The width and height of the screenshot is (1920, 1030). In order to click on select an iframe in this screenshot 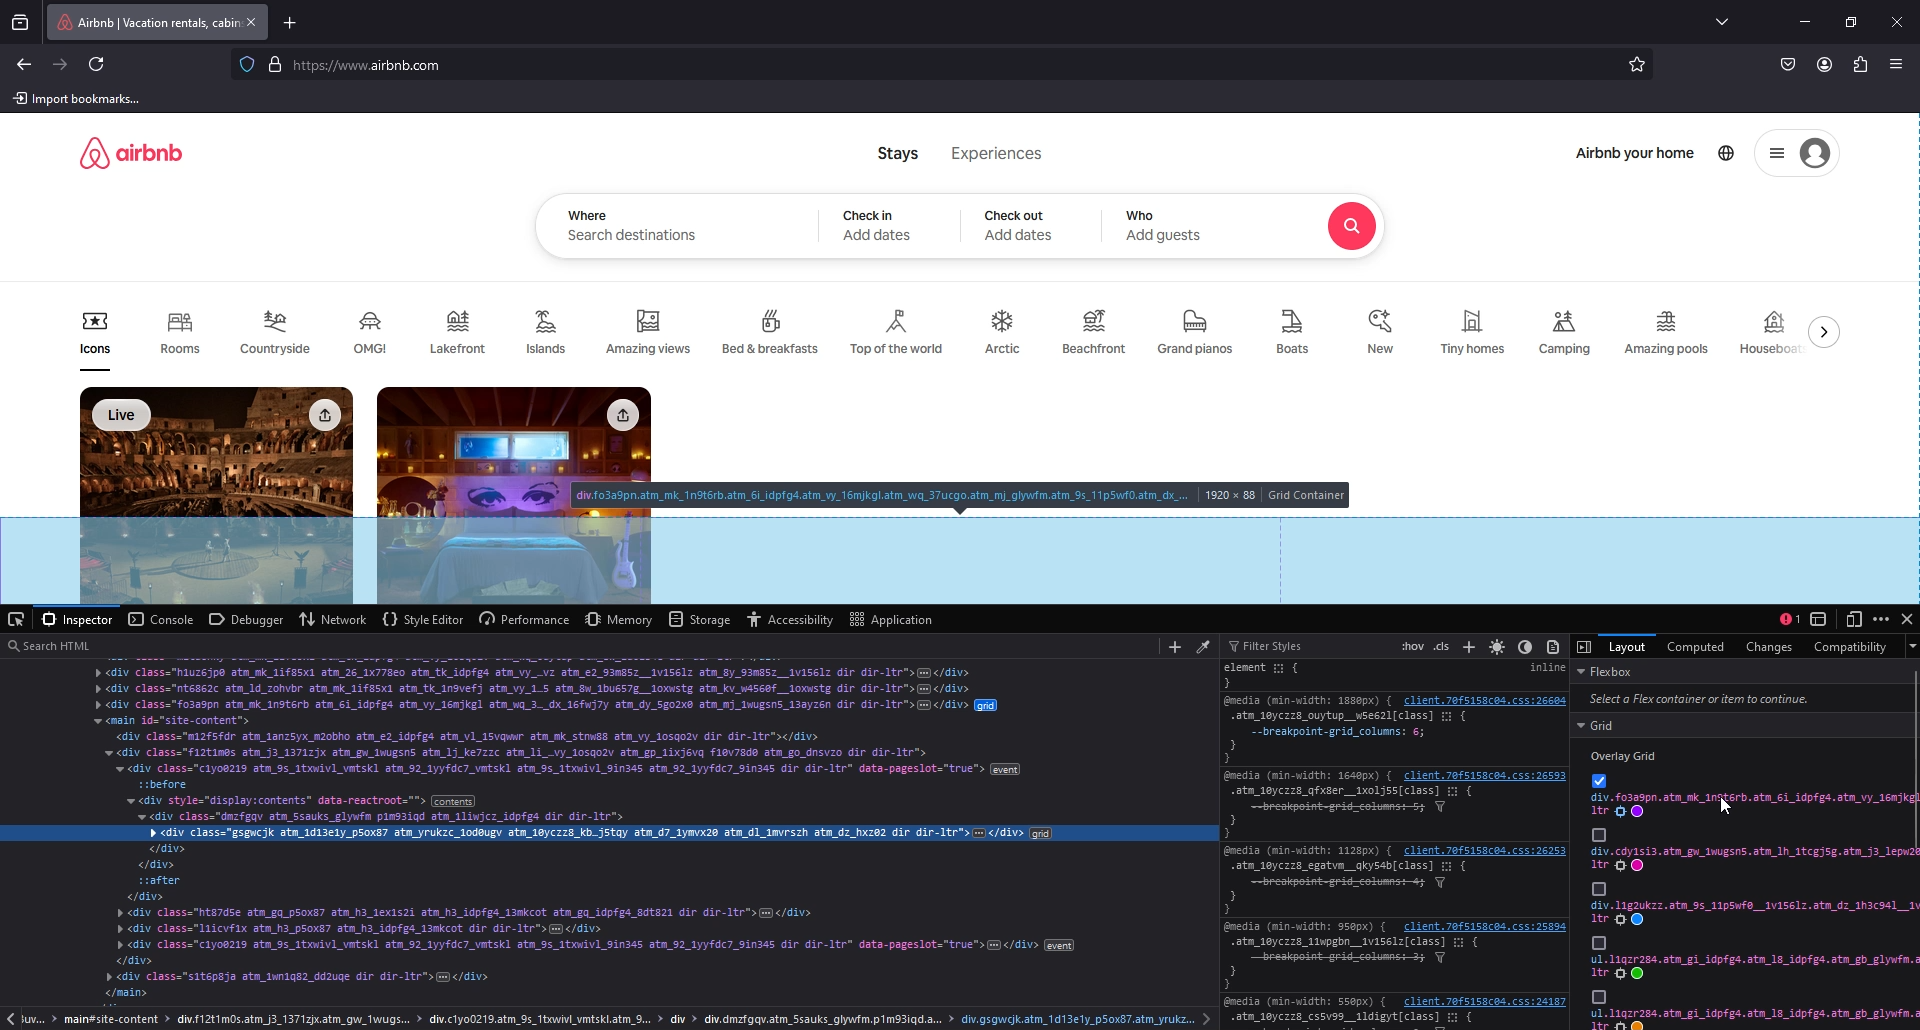, I will do `click(1818, 618)`.